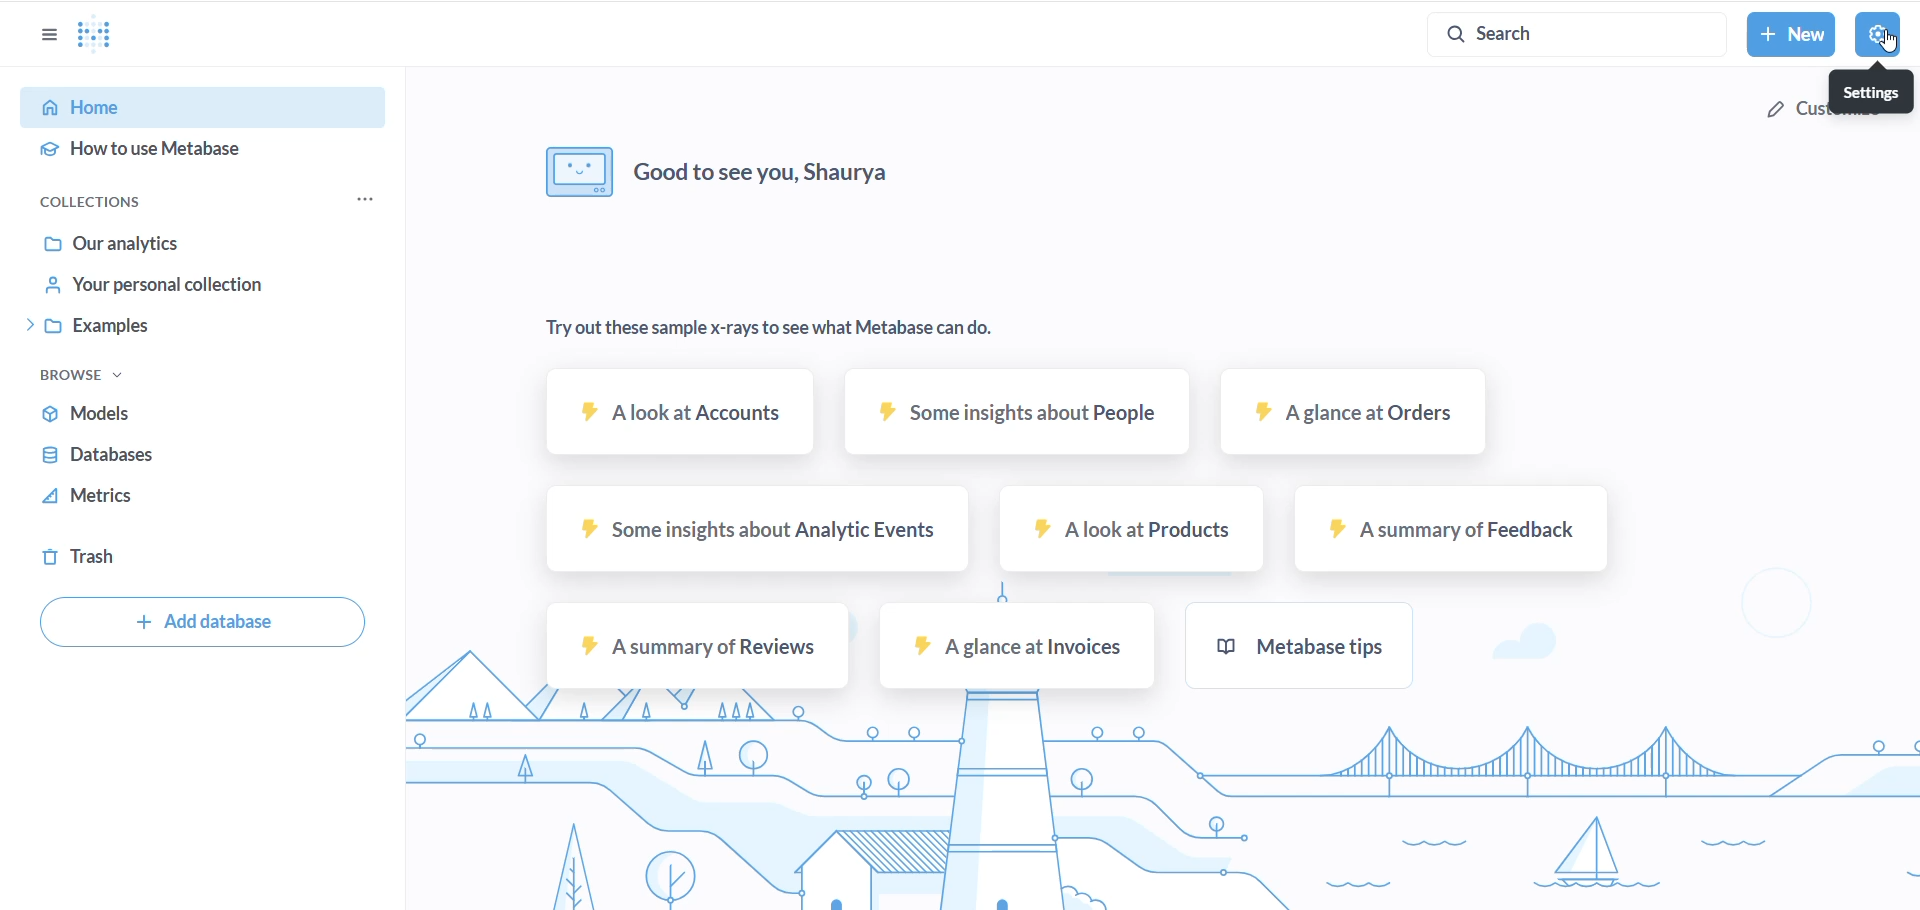 This screenshot has height=910, width=1920. What do you see at coordinates (698, 646) in the screenshot?
I see `A summary of Reviews sample` at bounding box center [698, 646].